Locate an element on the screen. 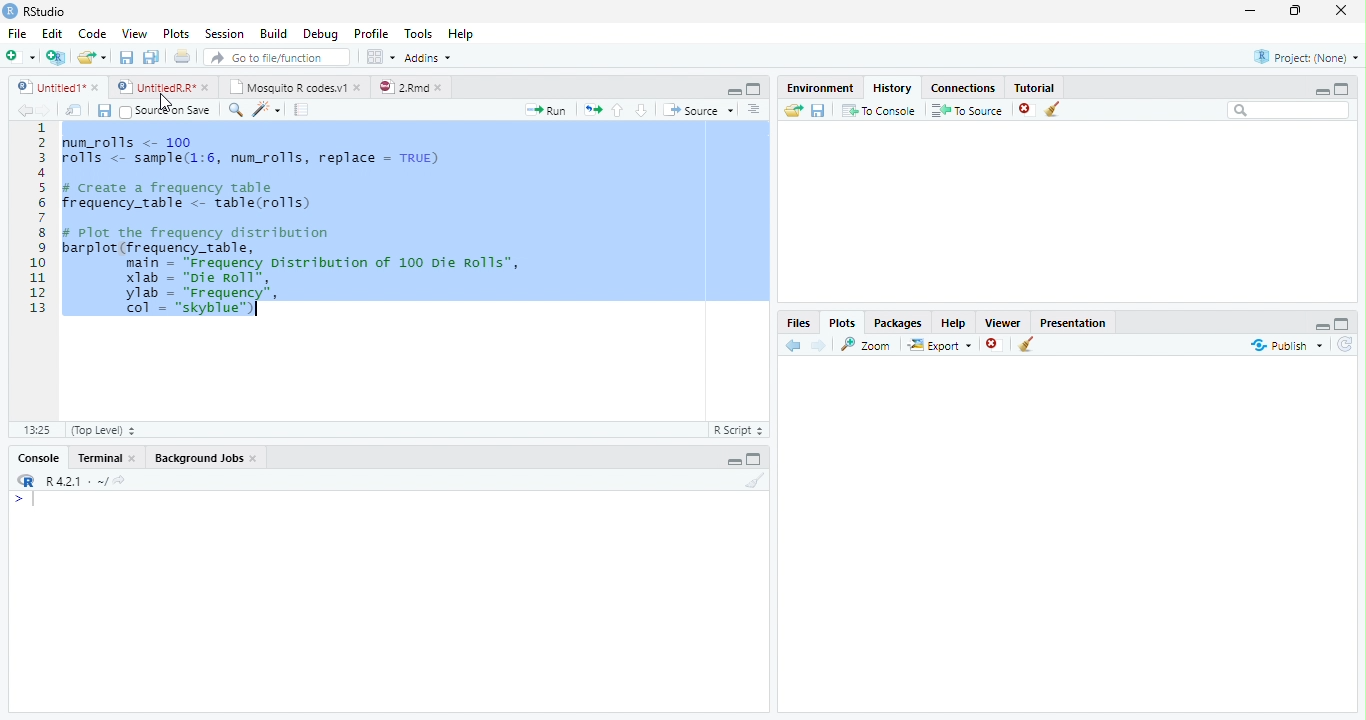 The image size is (1366, 720). Hide is located at coordinates (732, 91).